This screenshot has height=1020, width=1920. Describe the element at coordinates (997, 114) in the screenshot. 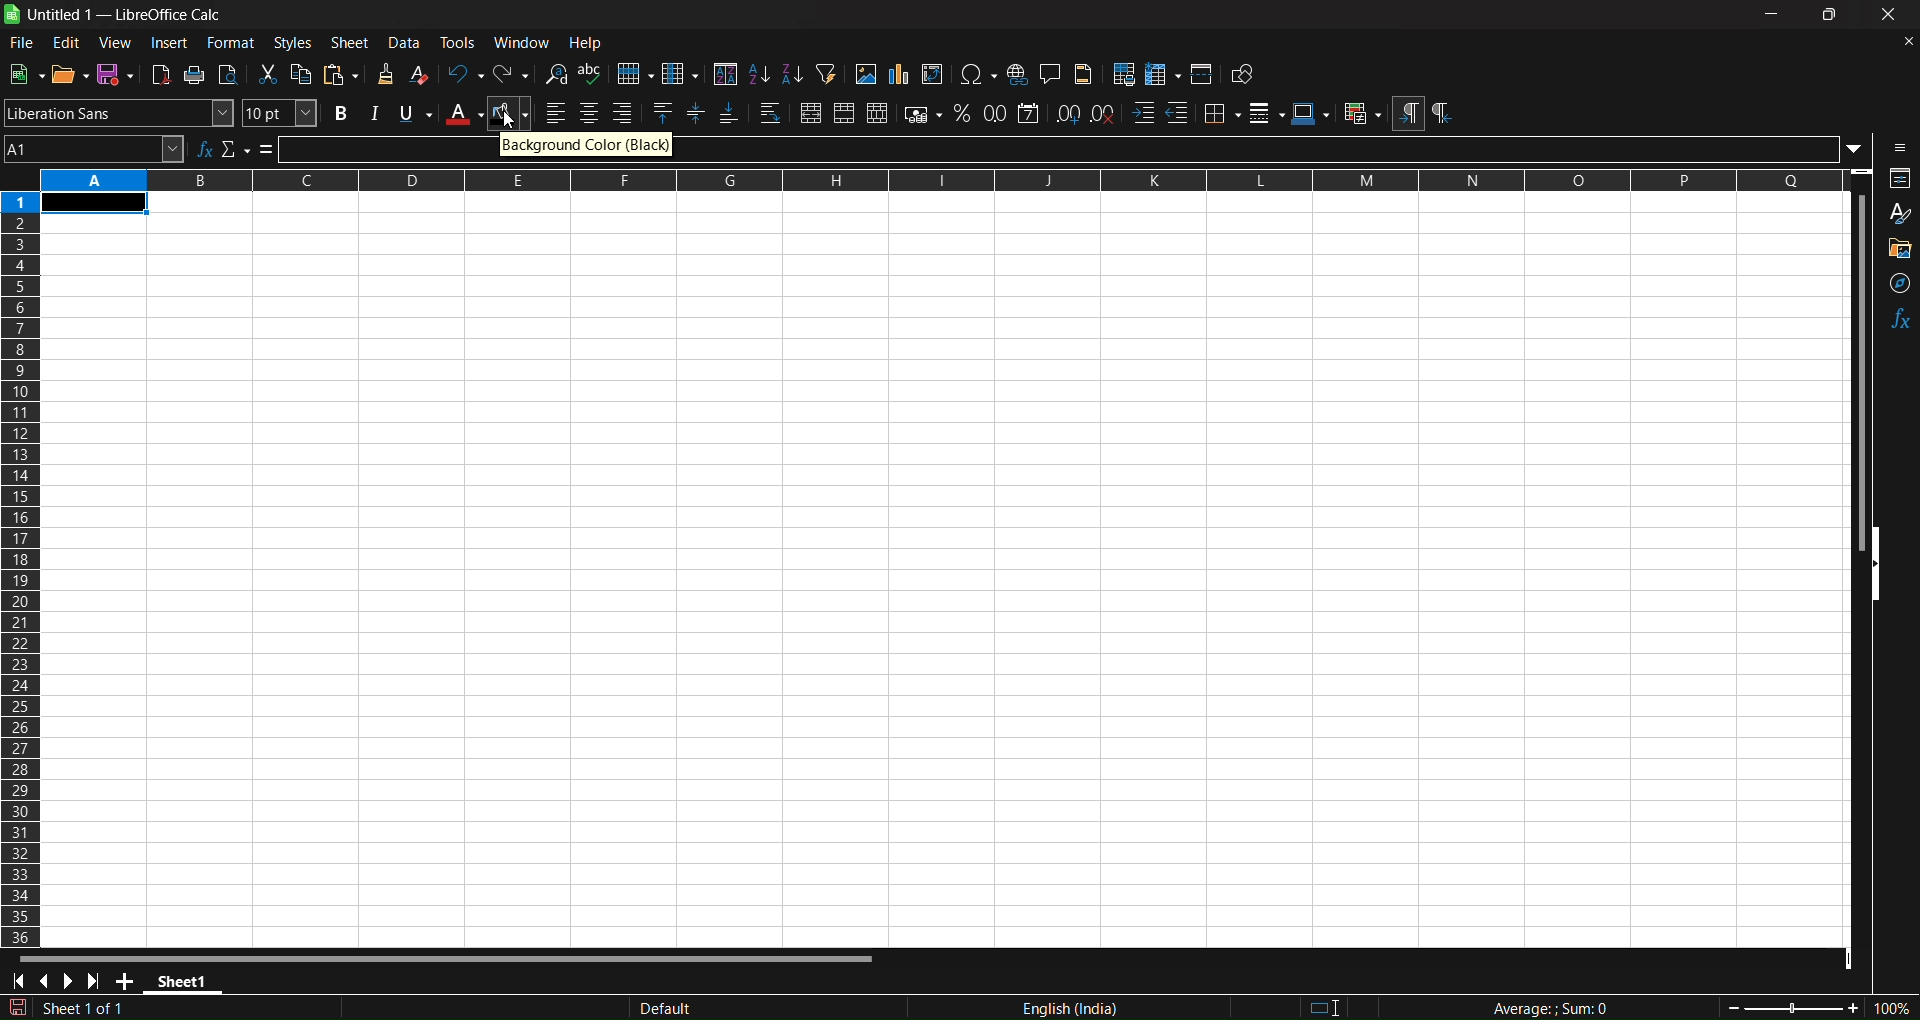

I see `format as number` at that location.